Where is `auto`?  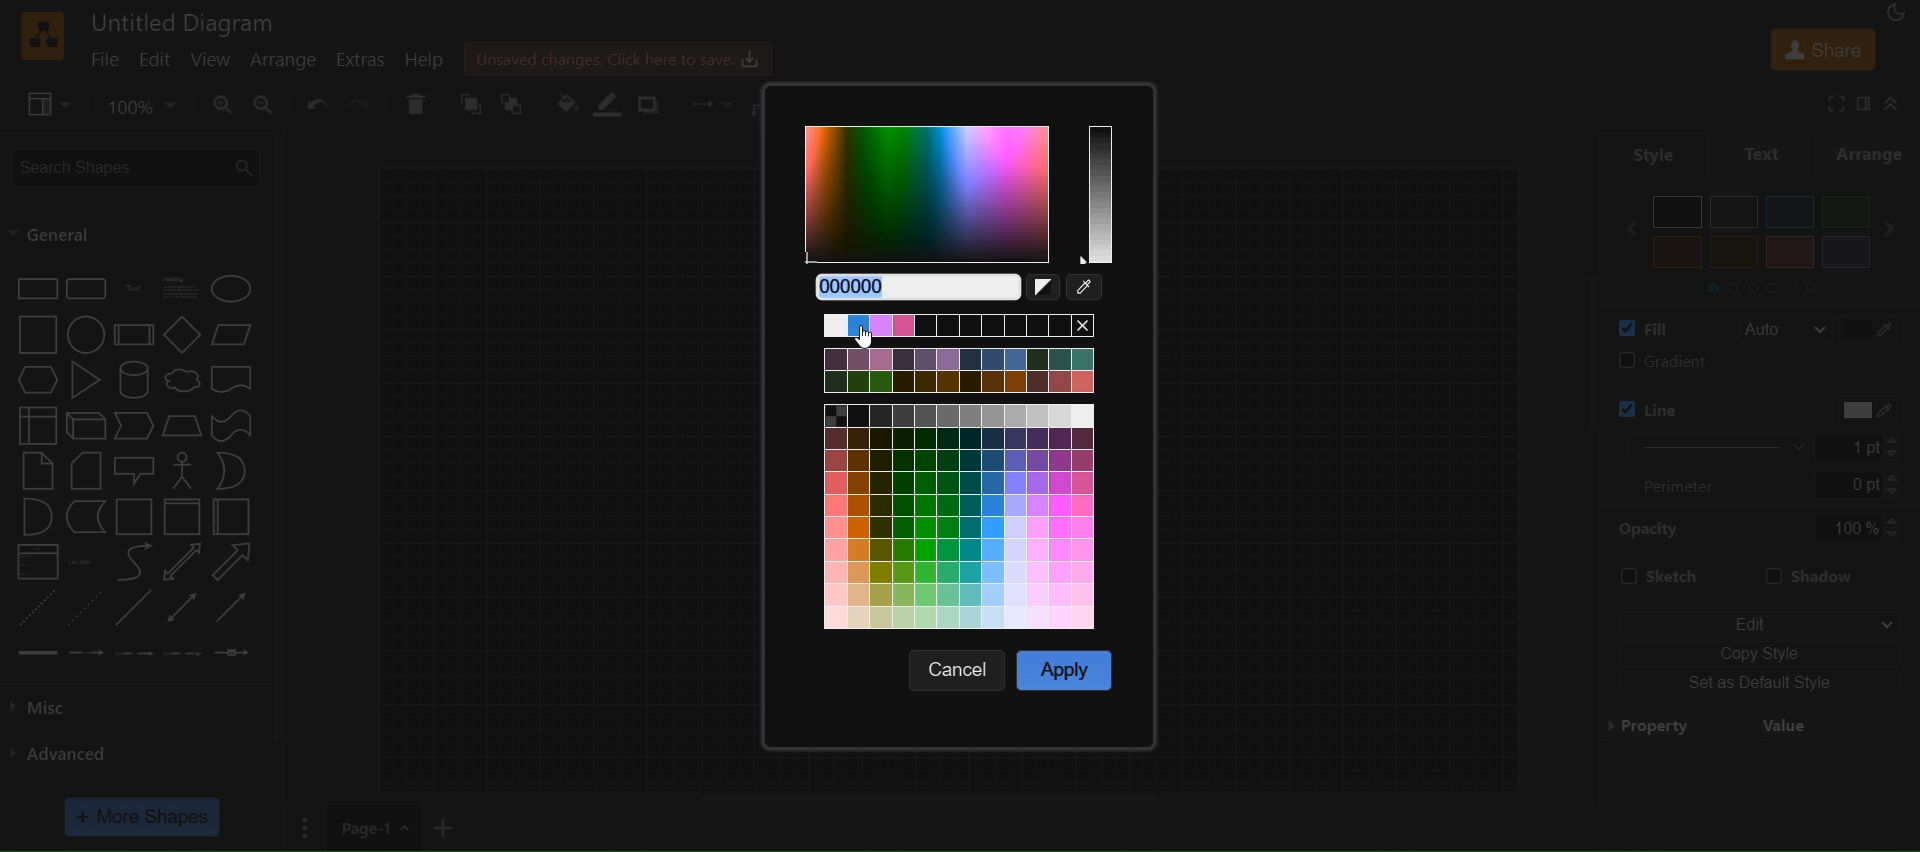
auto is located at coordinates (1784, 330).